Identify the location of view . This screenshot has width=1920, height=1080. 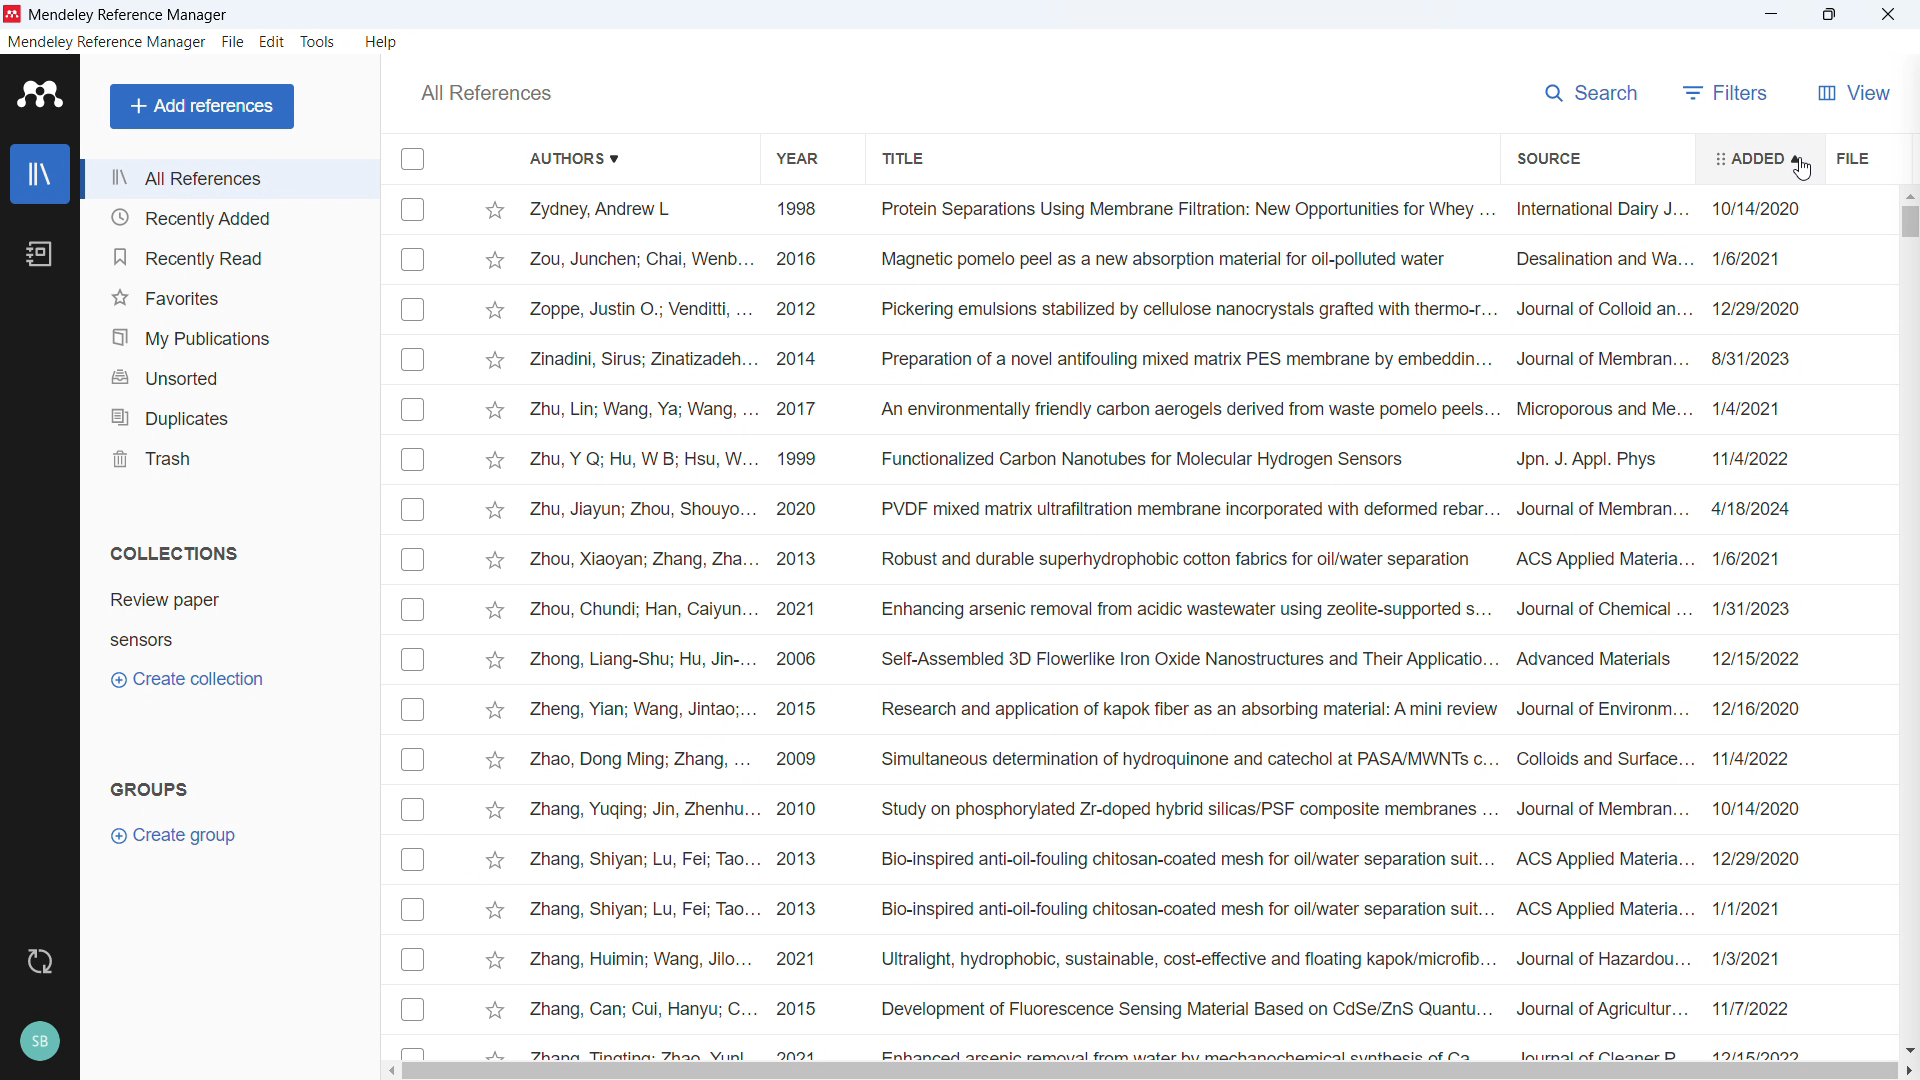
(1851, 92).